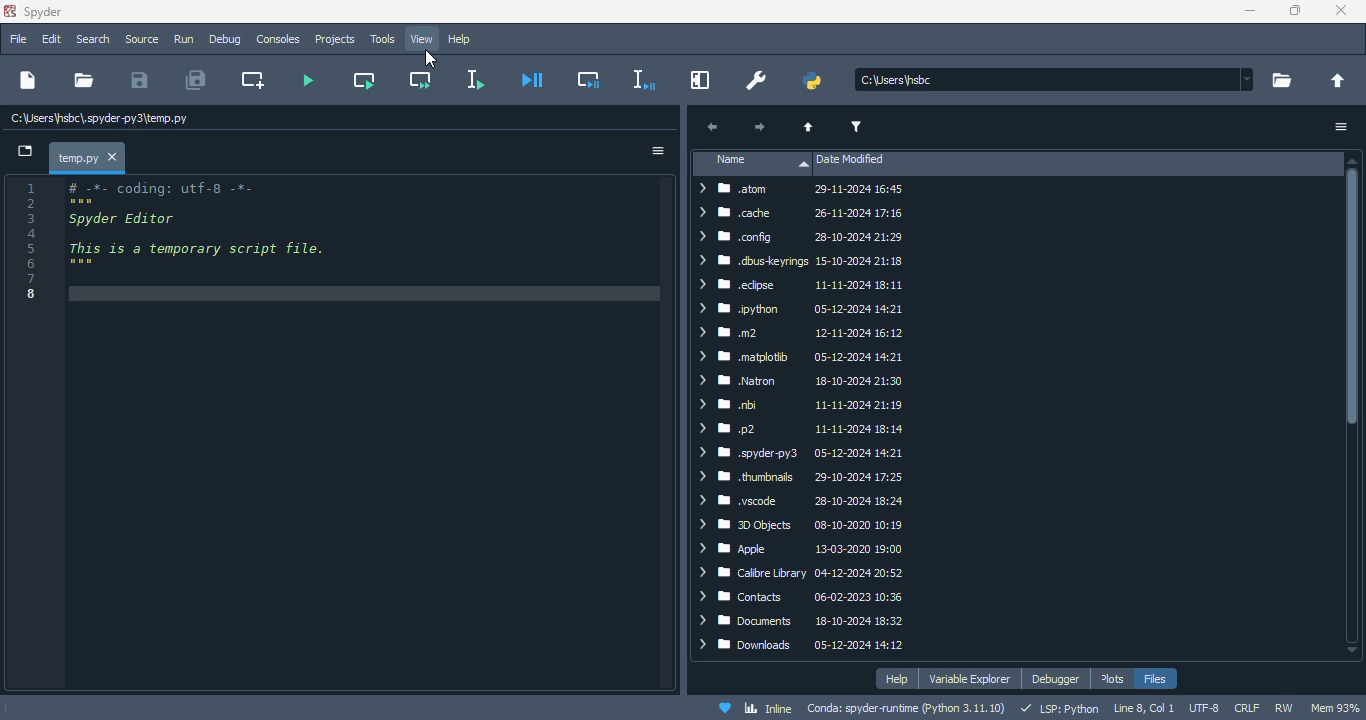 This screenshot has width=1366, height=720. Describe the element at coordinates (1340, 10) in the screenshot. I see `close` at that location.